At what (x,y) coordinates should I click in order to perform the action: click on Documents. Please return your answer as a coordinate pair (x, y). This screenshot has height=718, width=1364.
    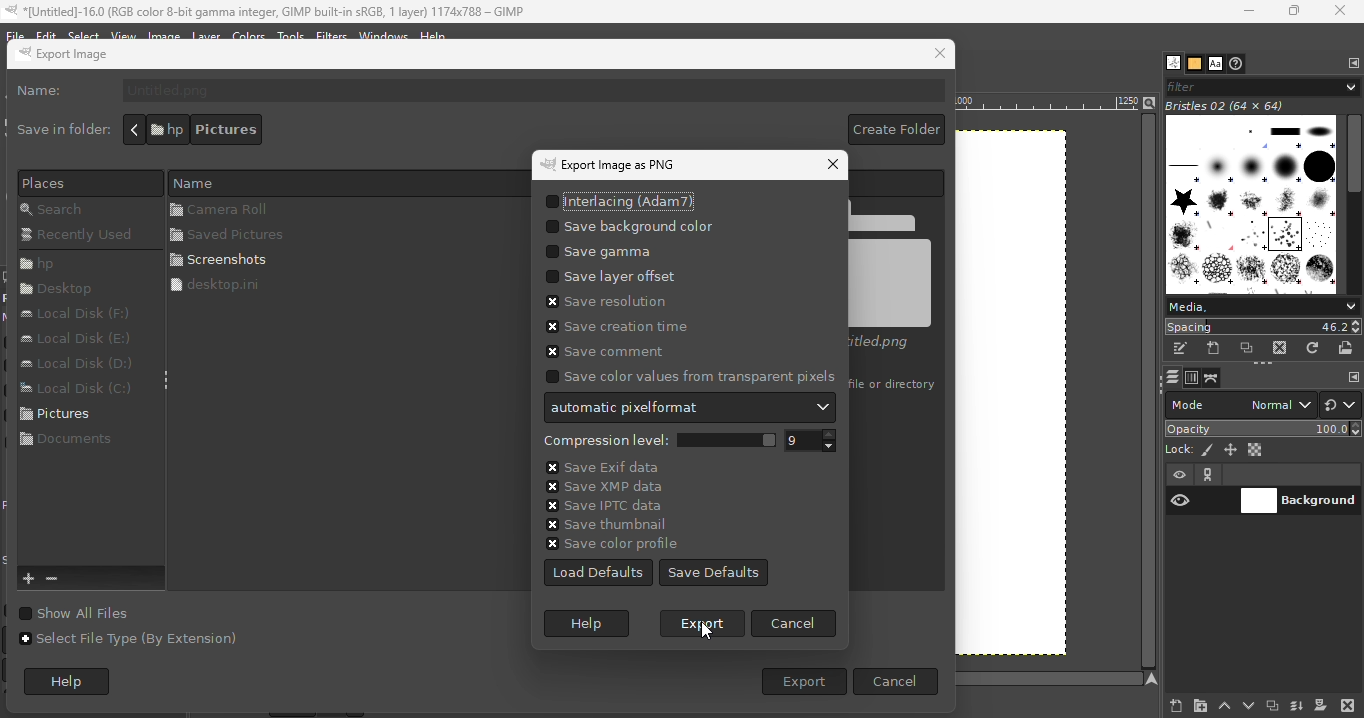
    Looking at the image, I should click on (68, 446).